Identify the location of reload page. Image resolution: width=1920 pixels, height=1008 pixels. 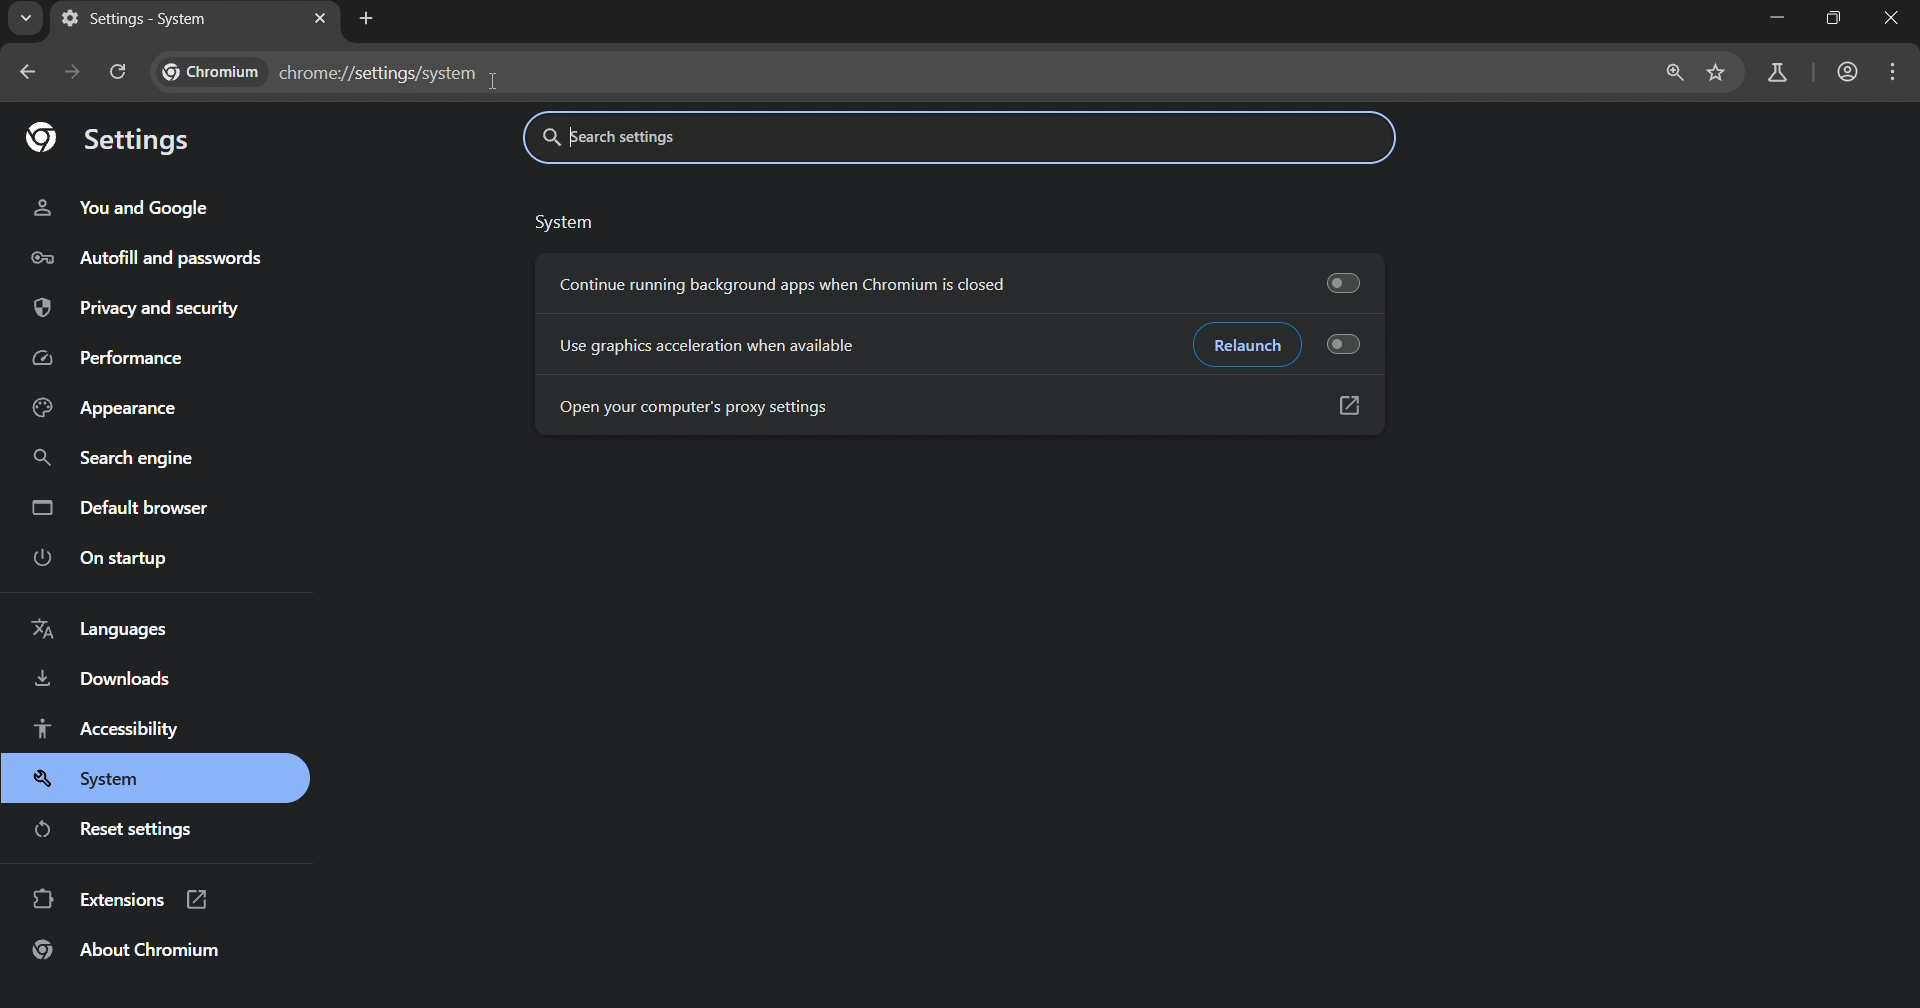
(117, 75).